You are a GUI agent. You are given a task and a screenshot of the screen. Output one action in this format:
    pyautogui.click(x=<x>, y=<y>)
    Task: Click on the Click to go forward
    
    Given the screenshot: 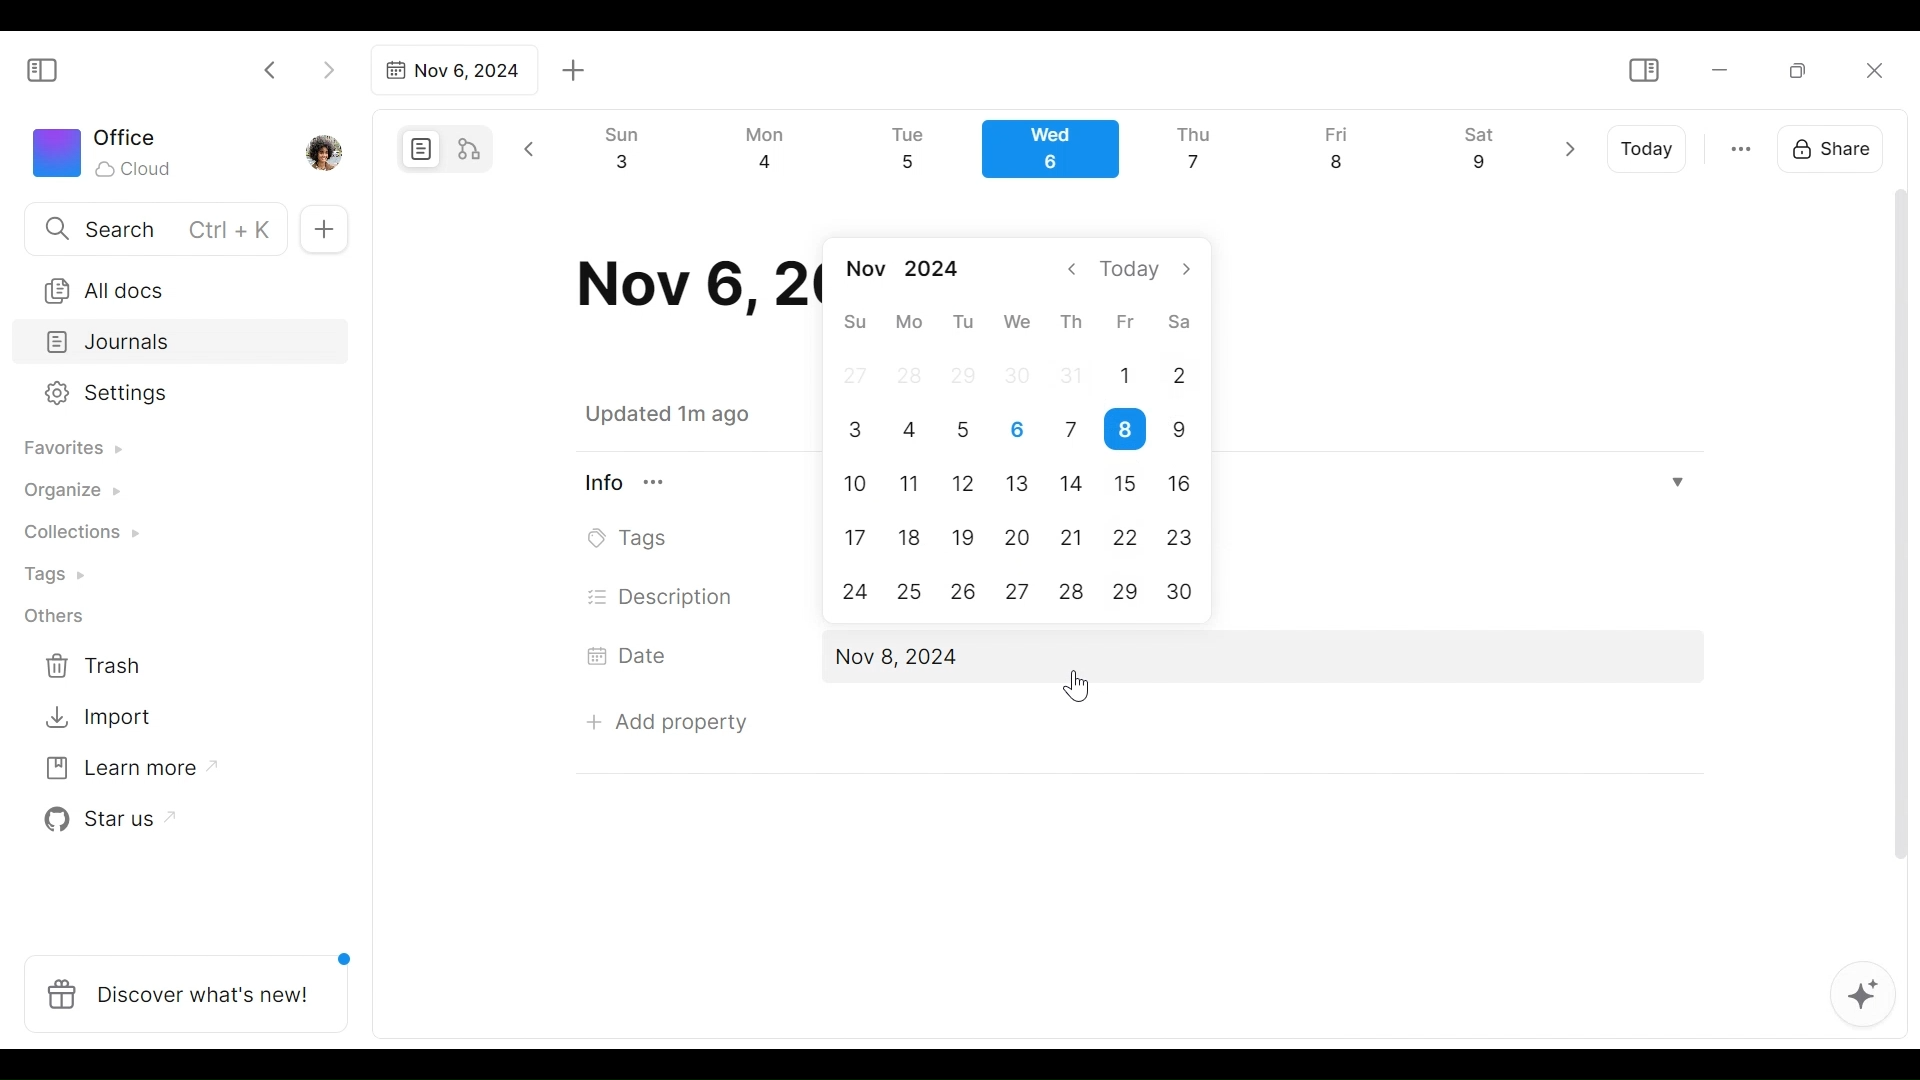 What is the action you would take?
    pyautogui.click(x=328, y=68)
    